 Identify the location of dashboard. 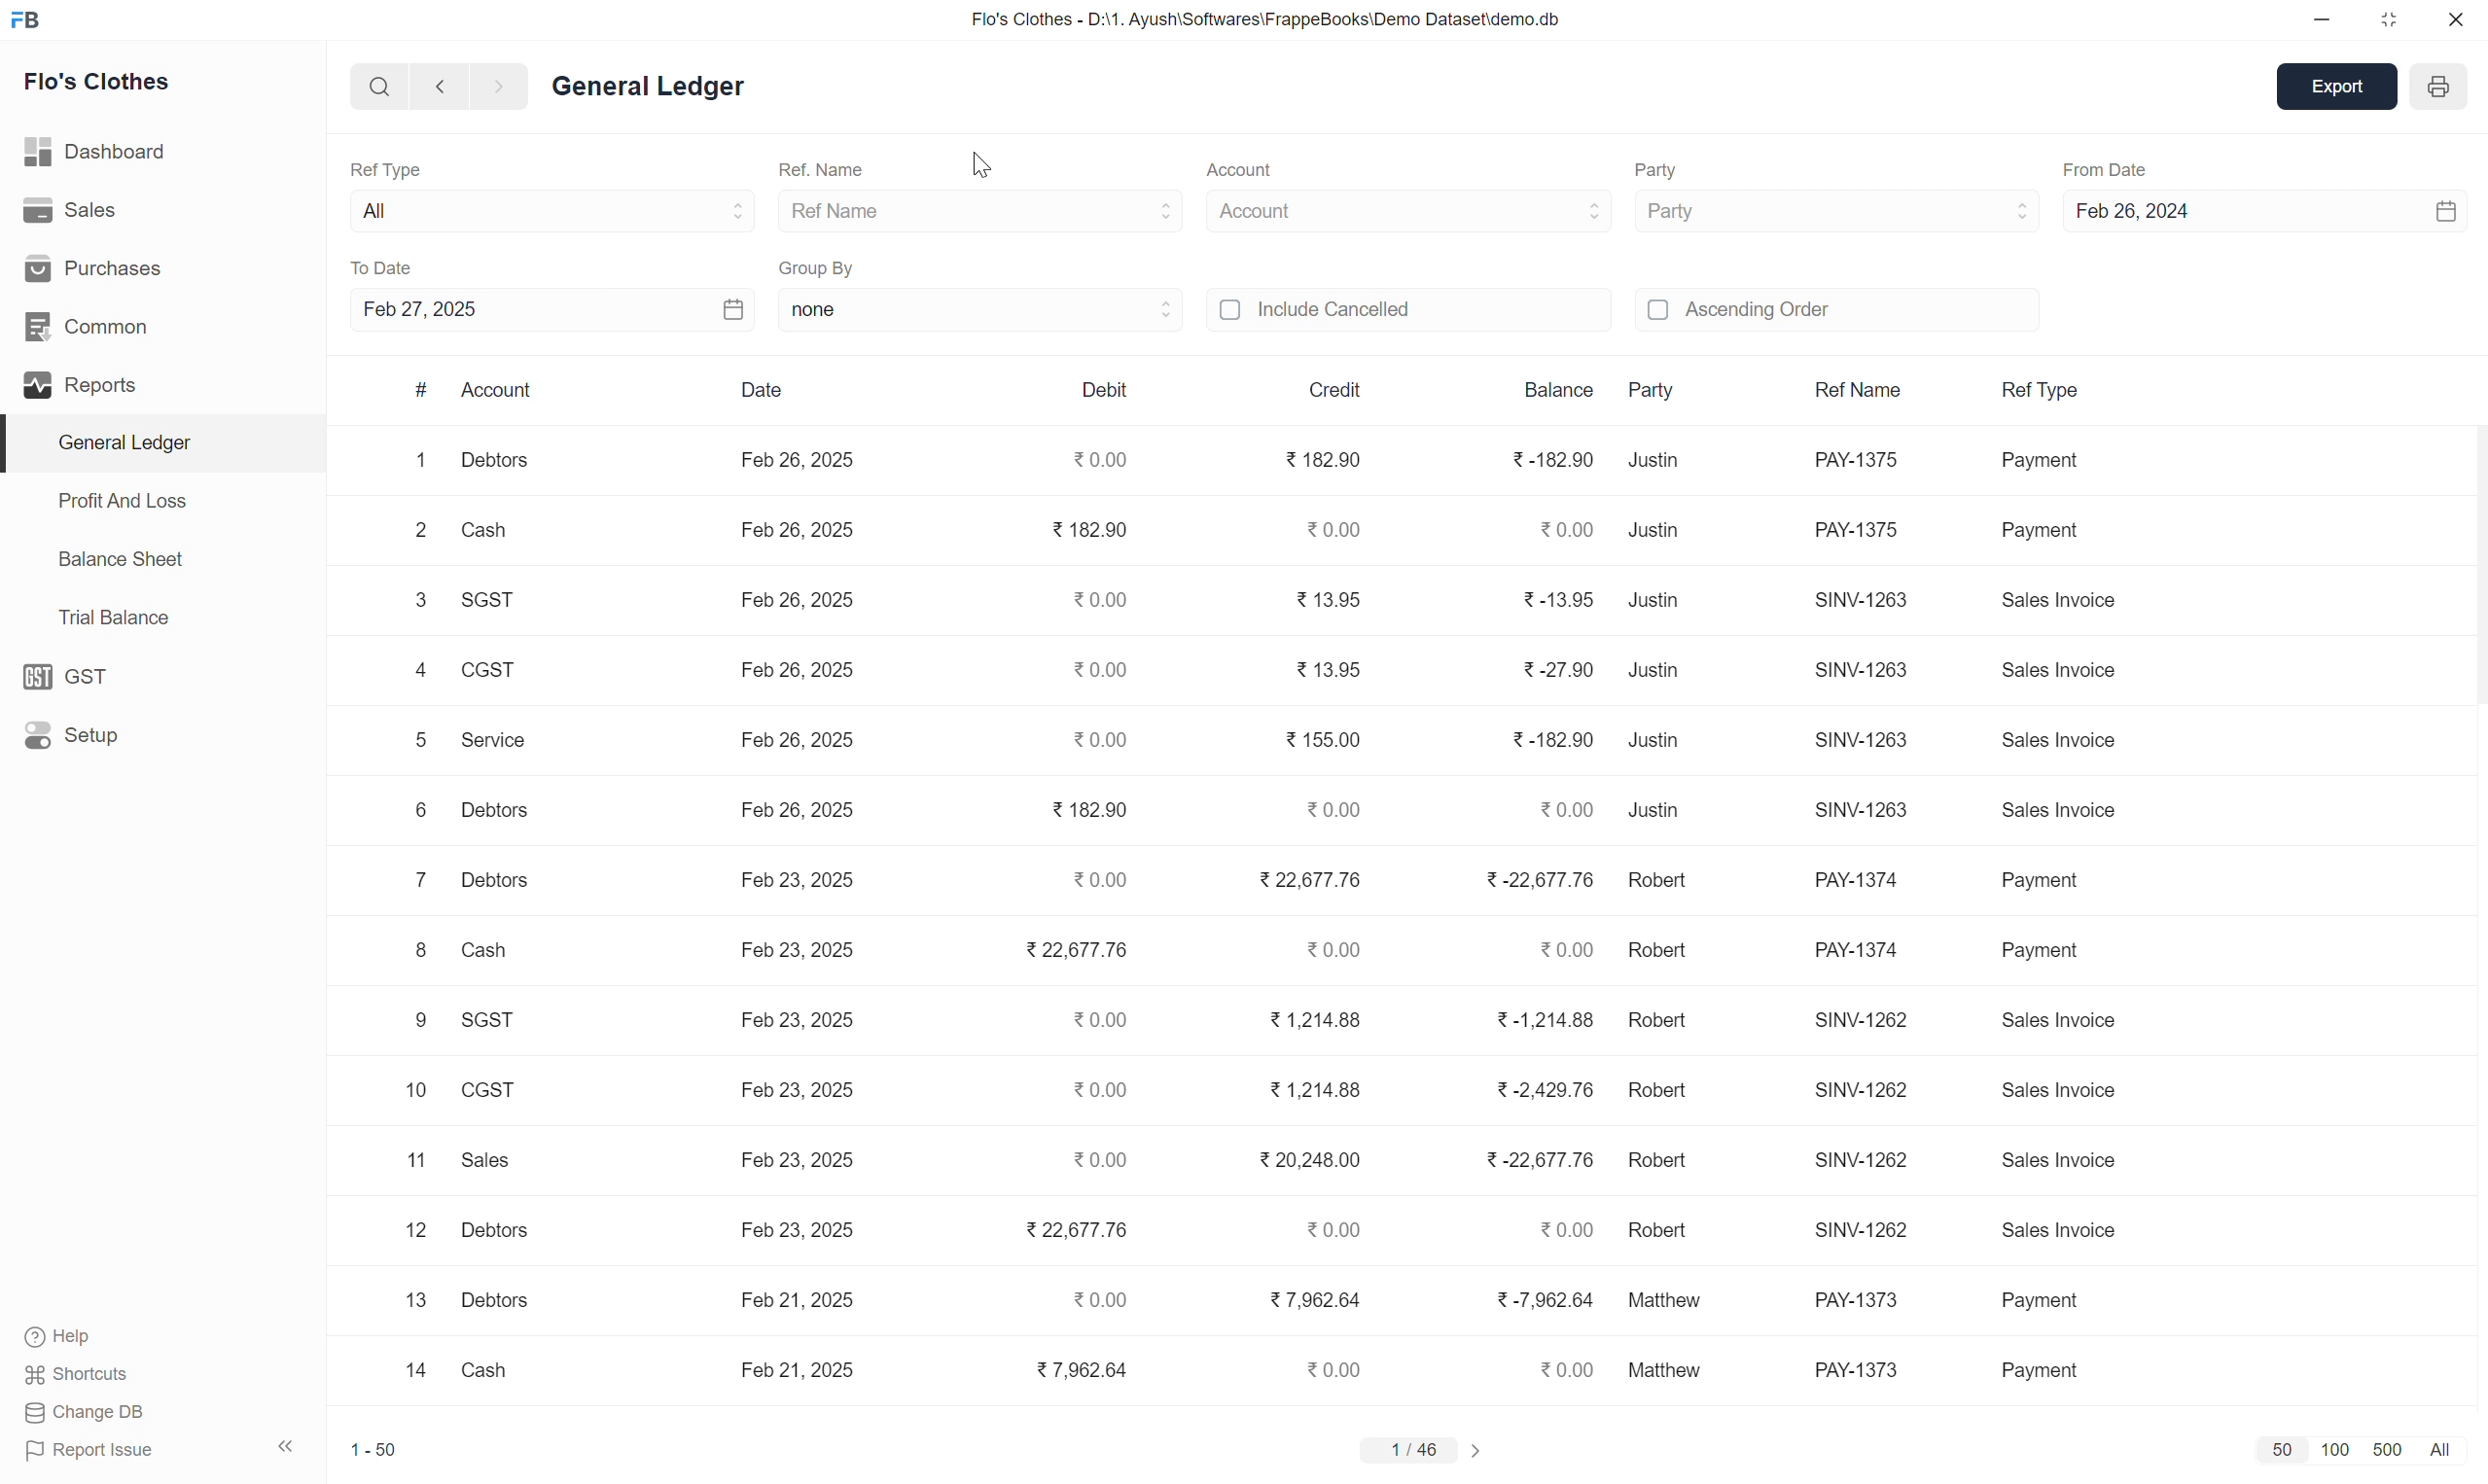
(98, 152).